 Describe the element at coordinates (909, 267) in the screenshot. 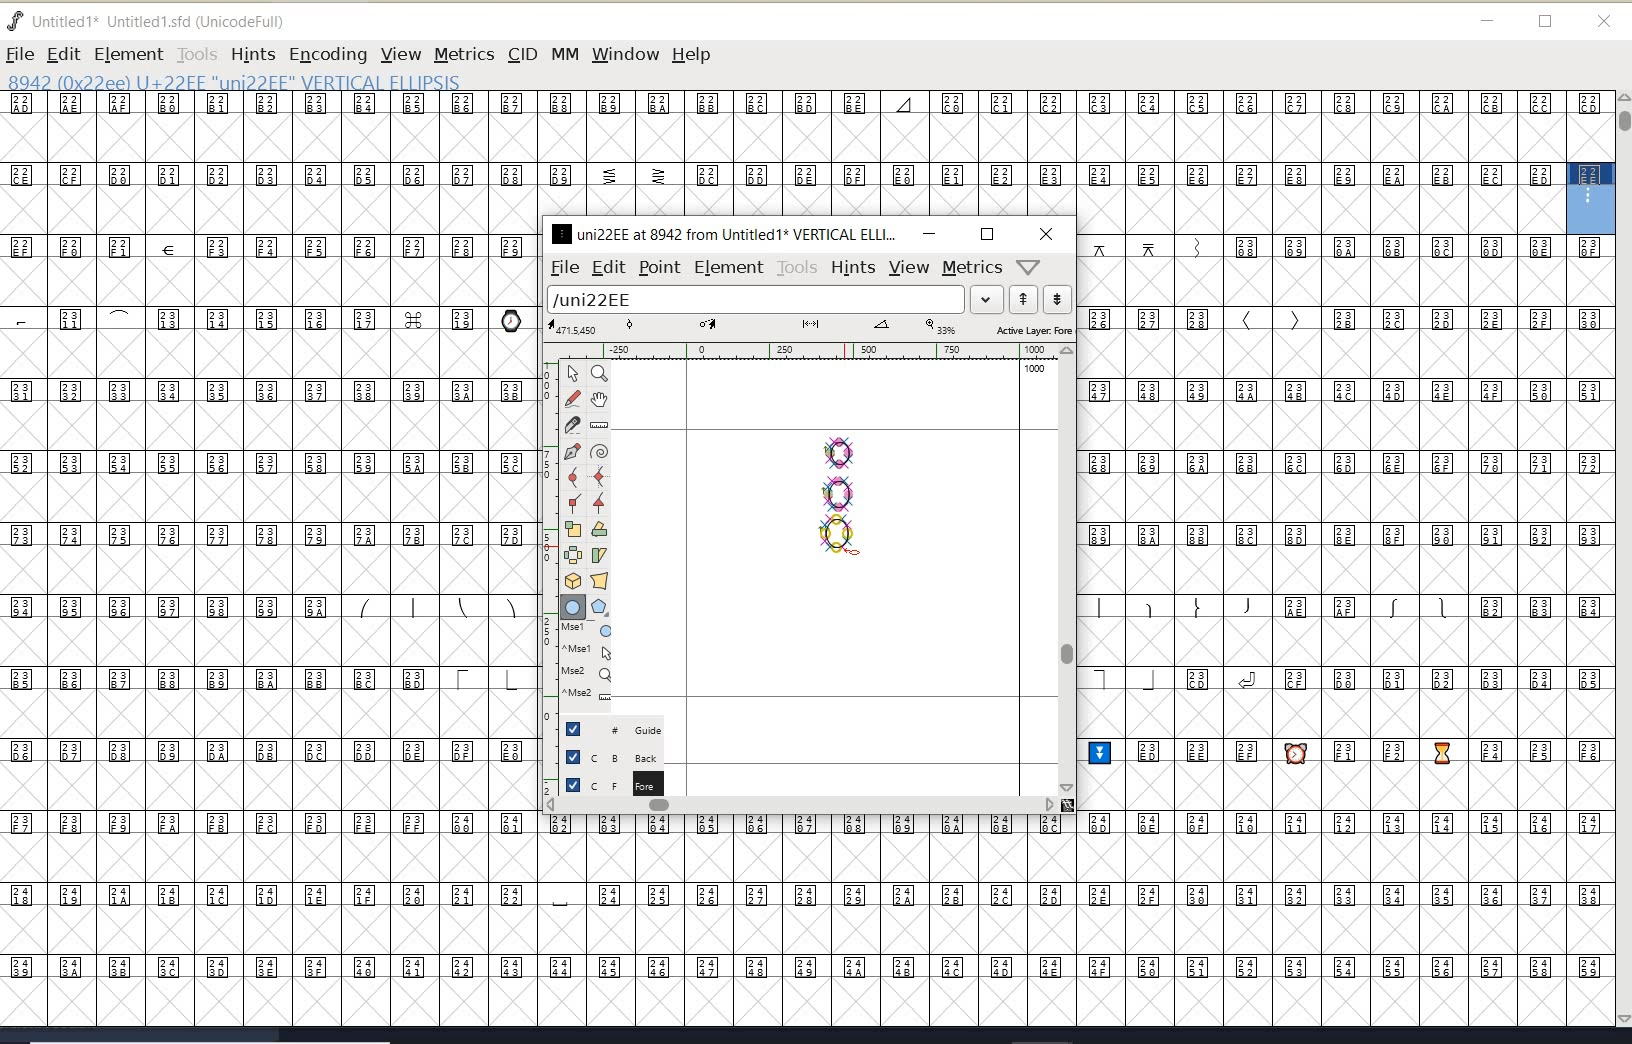

I see `view` at that location.